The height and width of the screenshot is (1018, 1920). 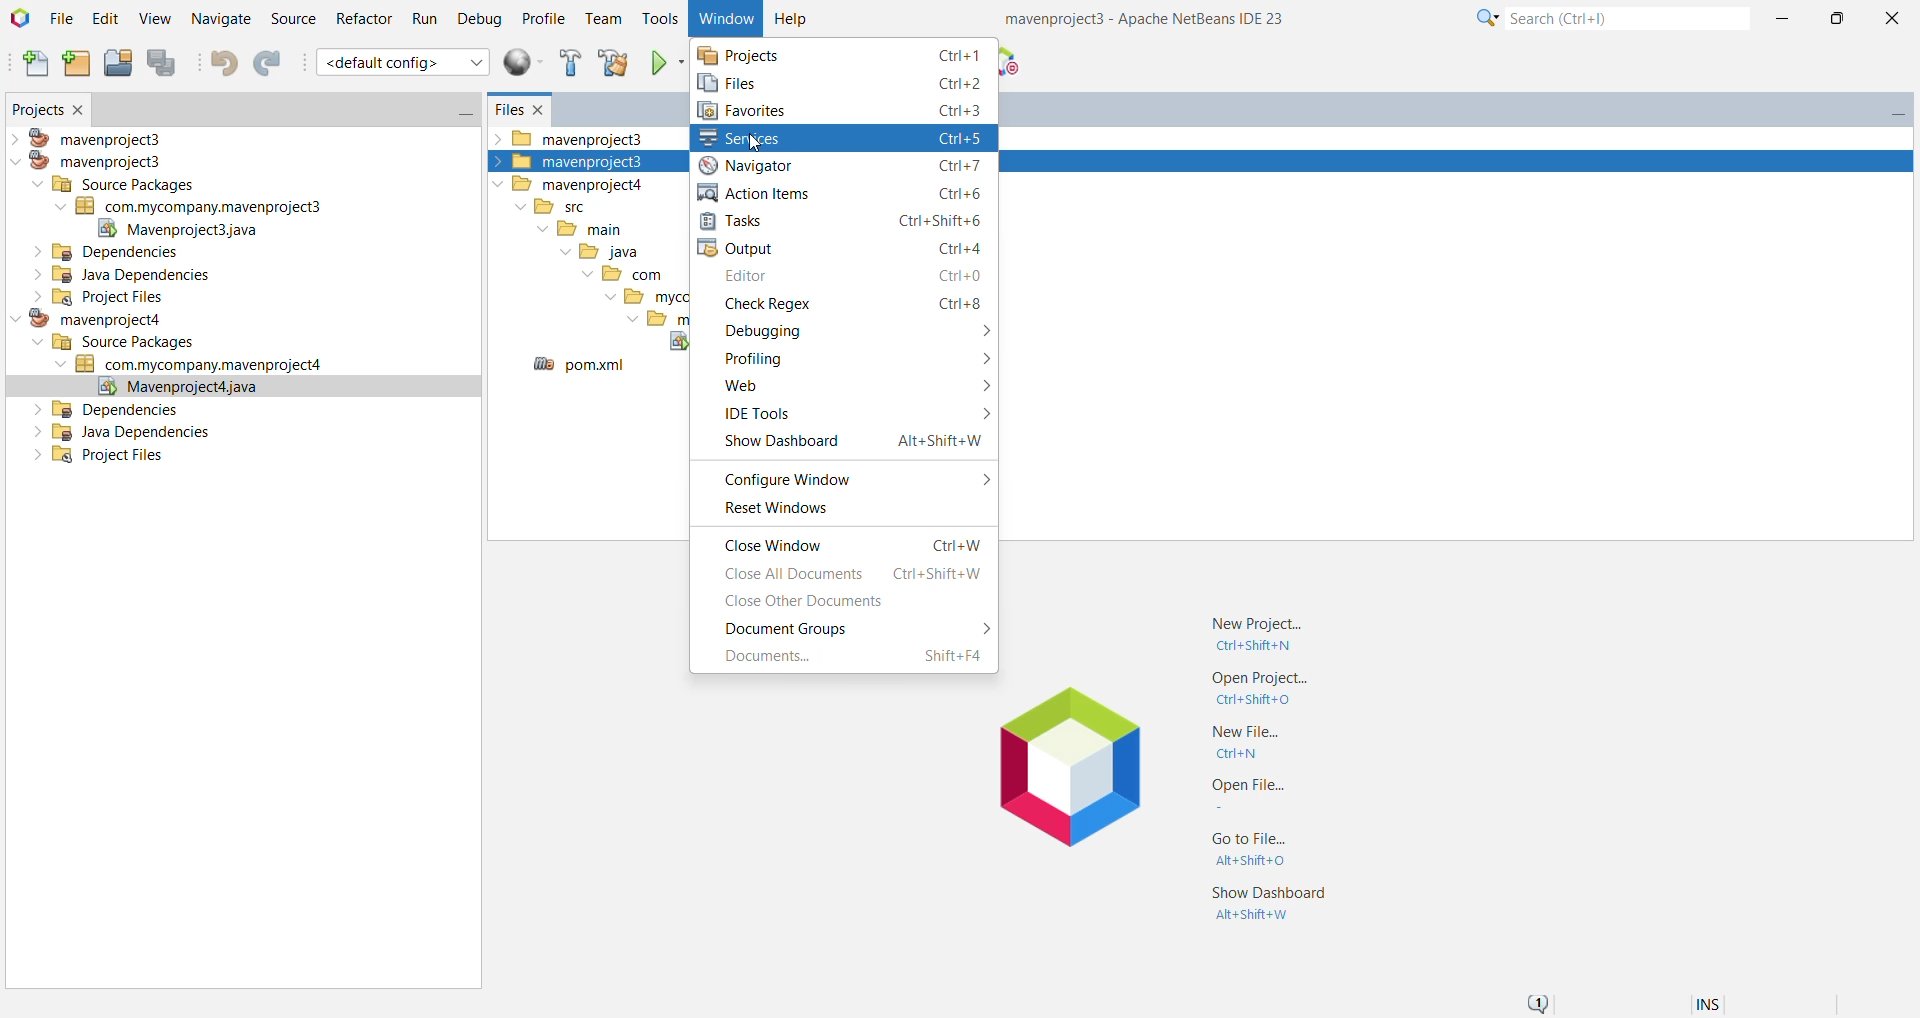 What do you see at coordinates (1265, 631) in the screenshot?
I see `New Project` at bounding box center [1265, 631].